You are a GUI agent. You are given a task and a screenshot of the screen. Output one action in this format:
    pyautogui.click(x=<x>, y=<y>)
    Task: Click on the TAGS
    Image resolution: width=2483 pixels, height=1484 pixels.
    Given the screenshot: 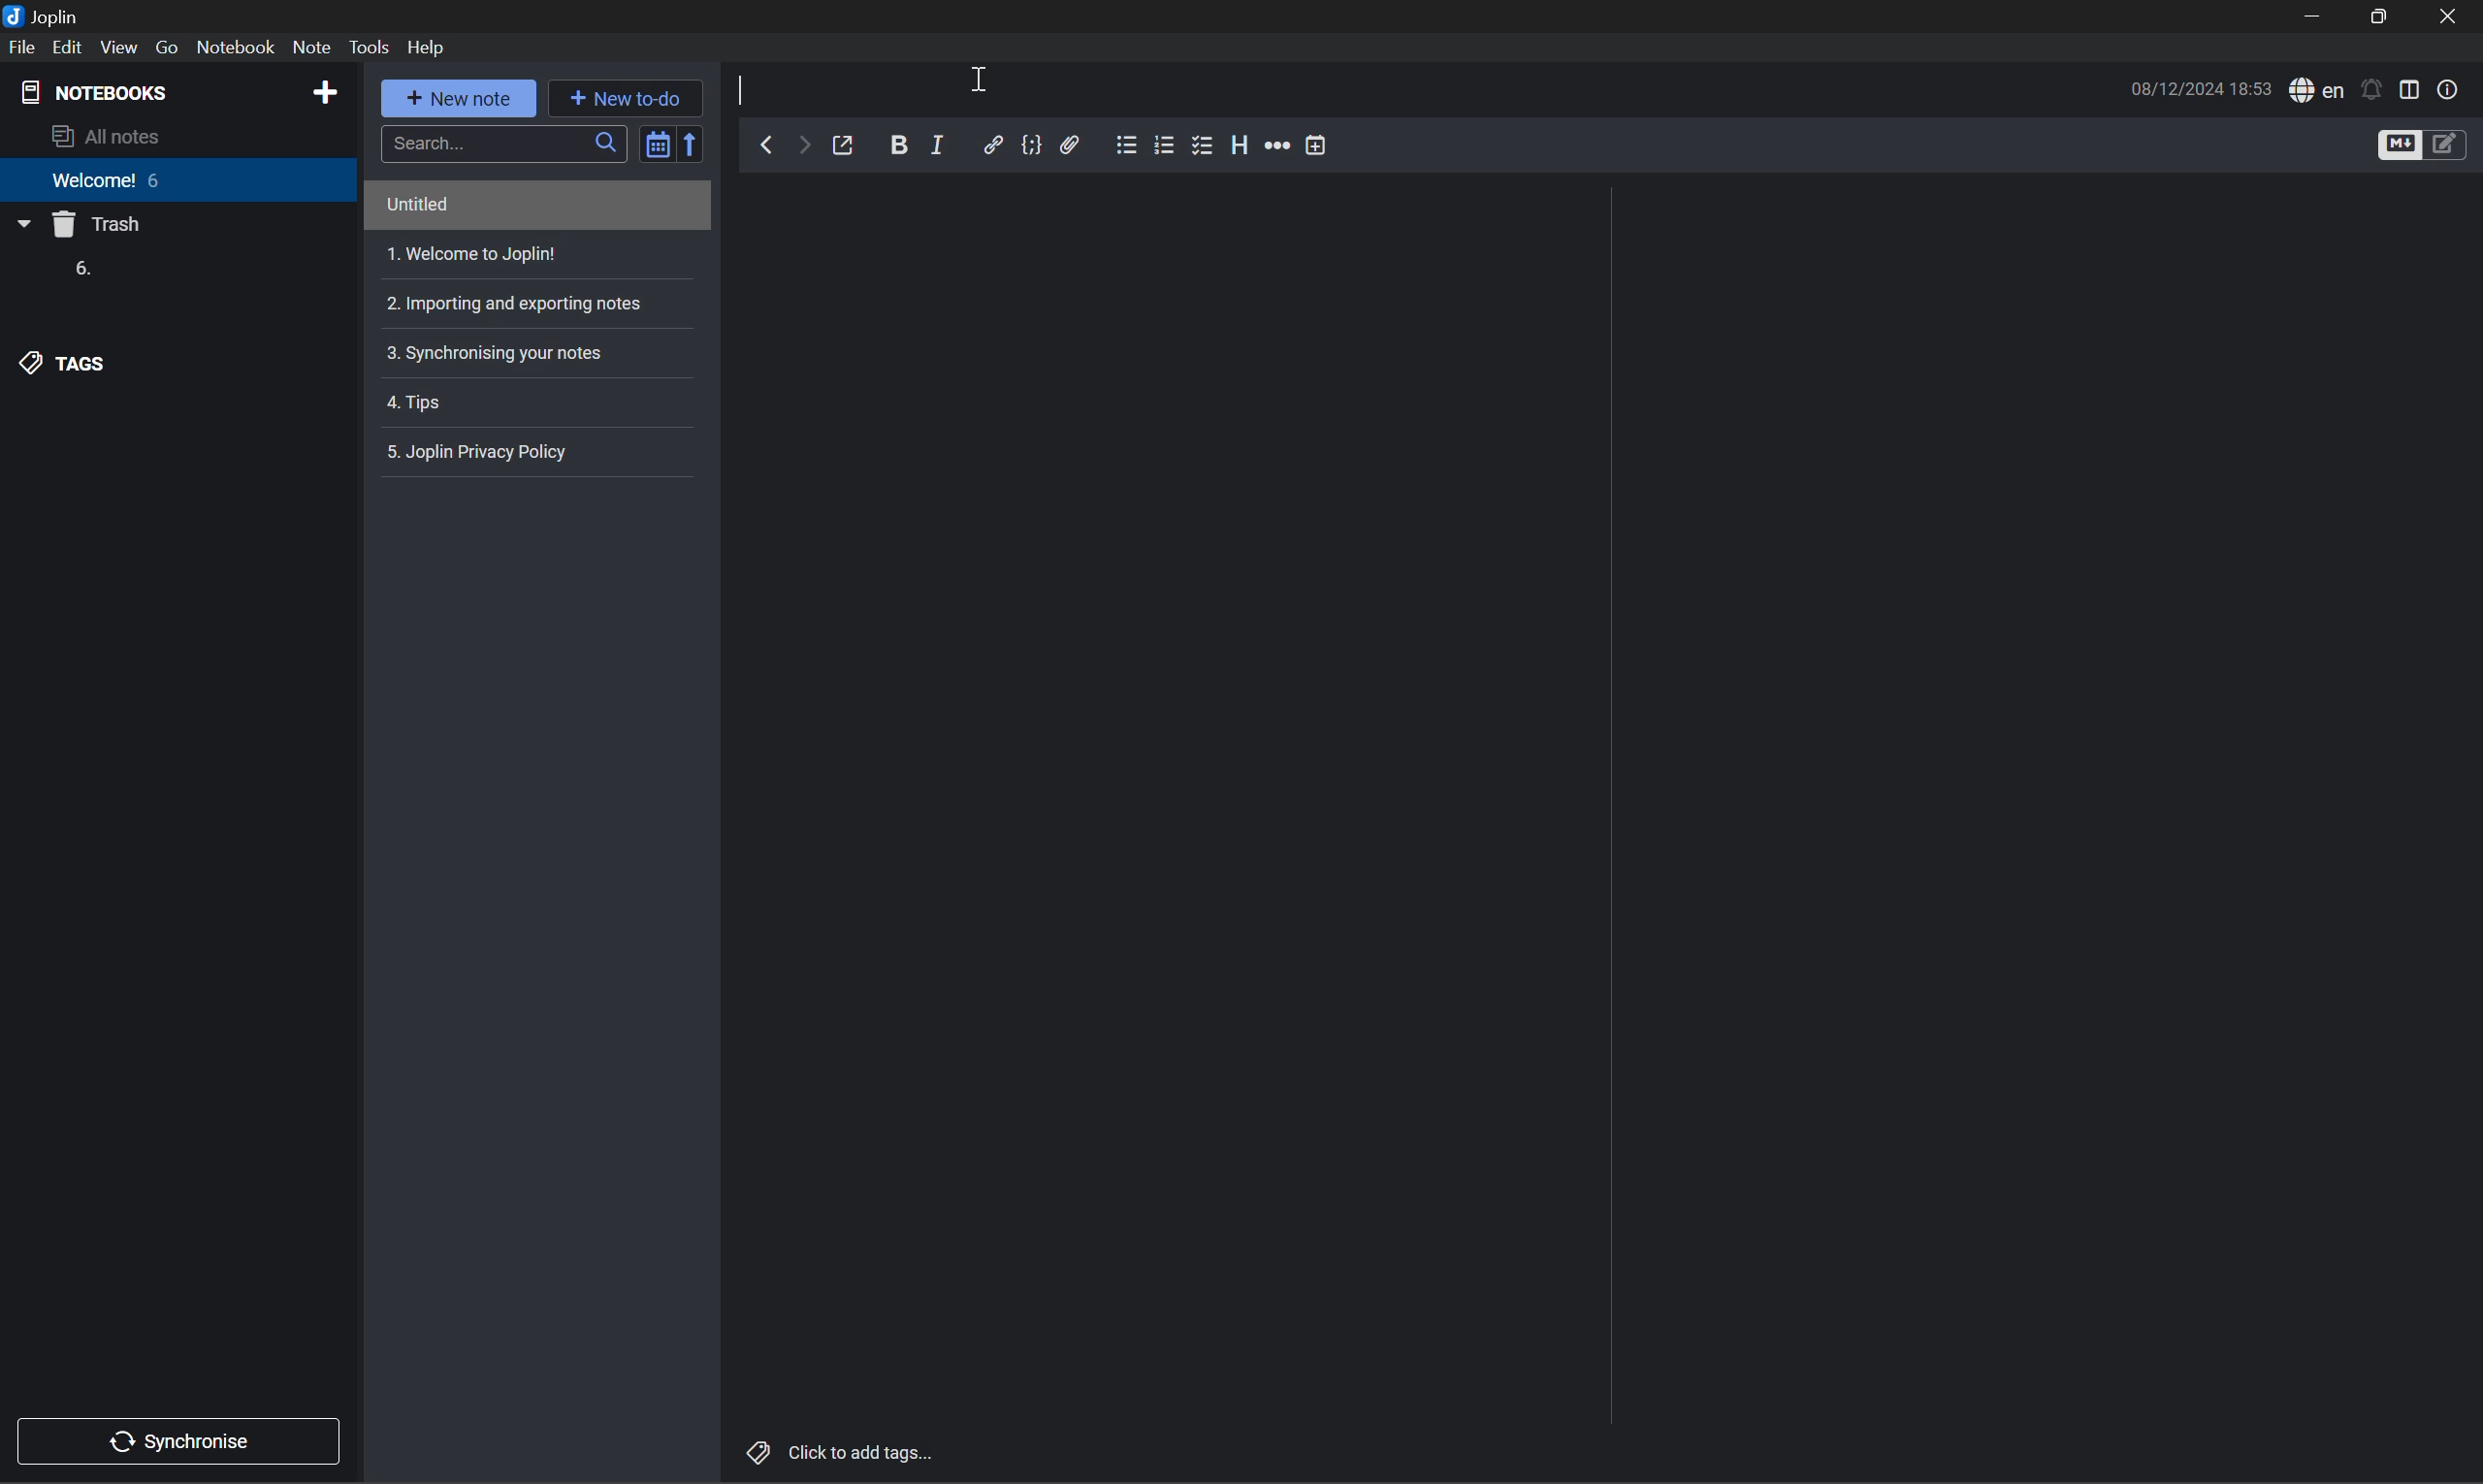 What is the action you would take?
    pyautogui.click(x=68, y=363)
    